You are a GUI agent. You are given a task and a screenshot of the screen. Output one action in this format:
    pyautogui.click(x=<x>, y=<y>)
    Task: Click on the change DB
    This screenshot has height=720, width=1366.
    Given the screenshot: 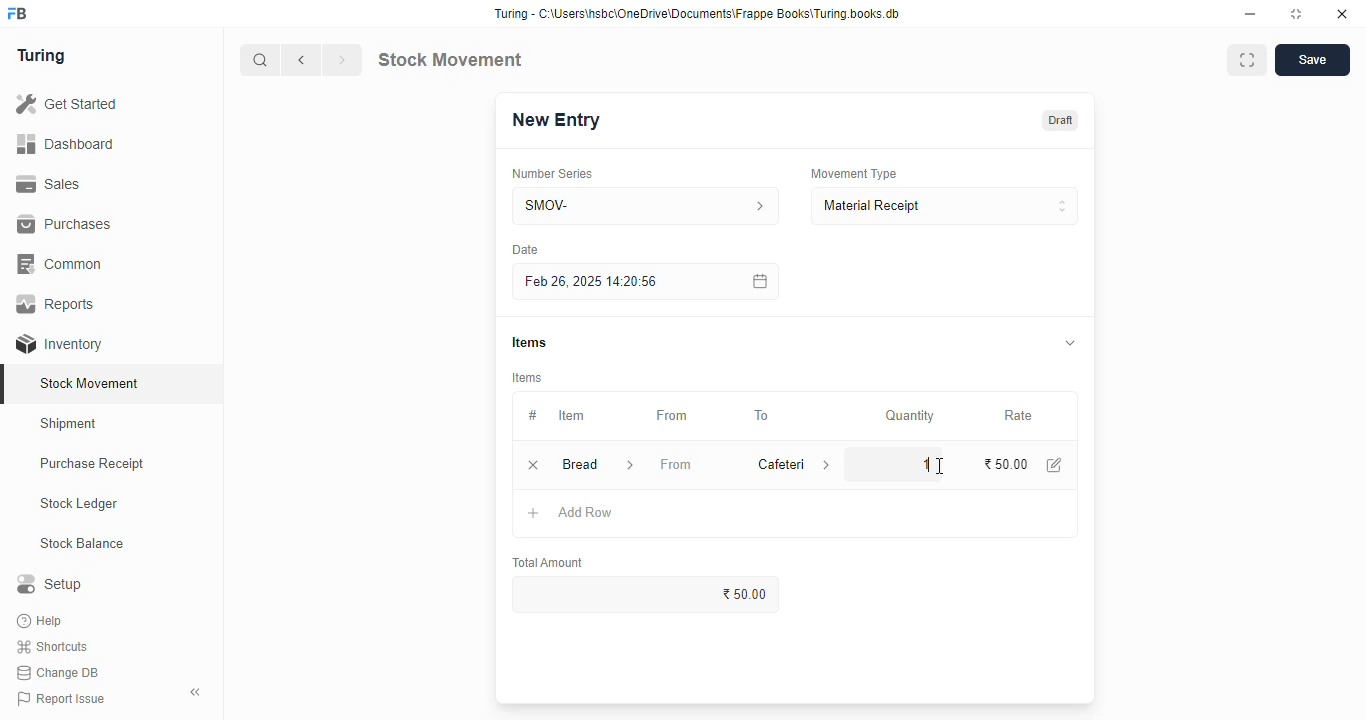 What is the action you would take?
    pyautogui.click(x=58, y=673)
    